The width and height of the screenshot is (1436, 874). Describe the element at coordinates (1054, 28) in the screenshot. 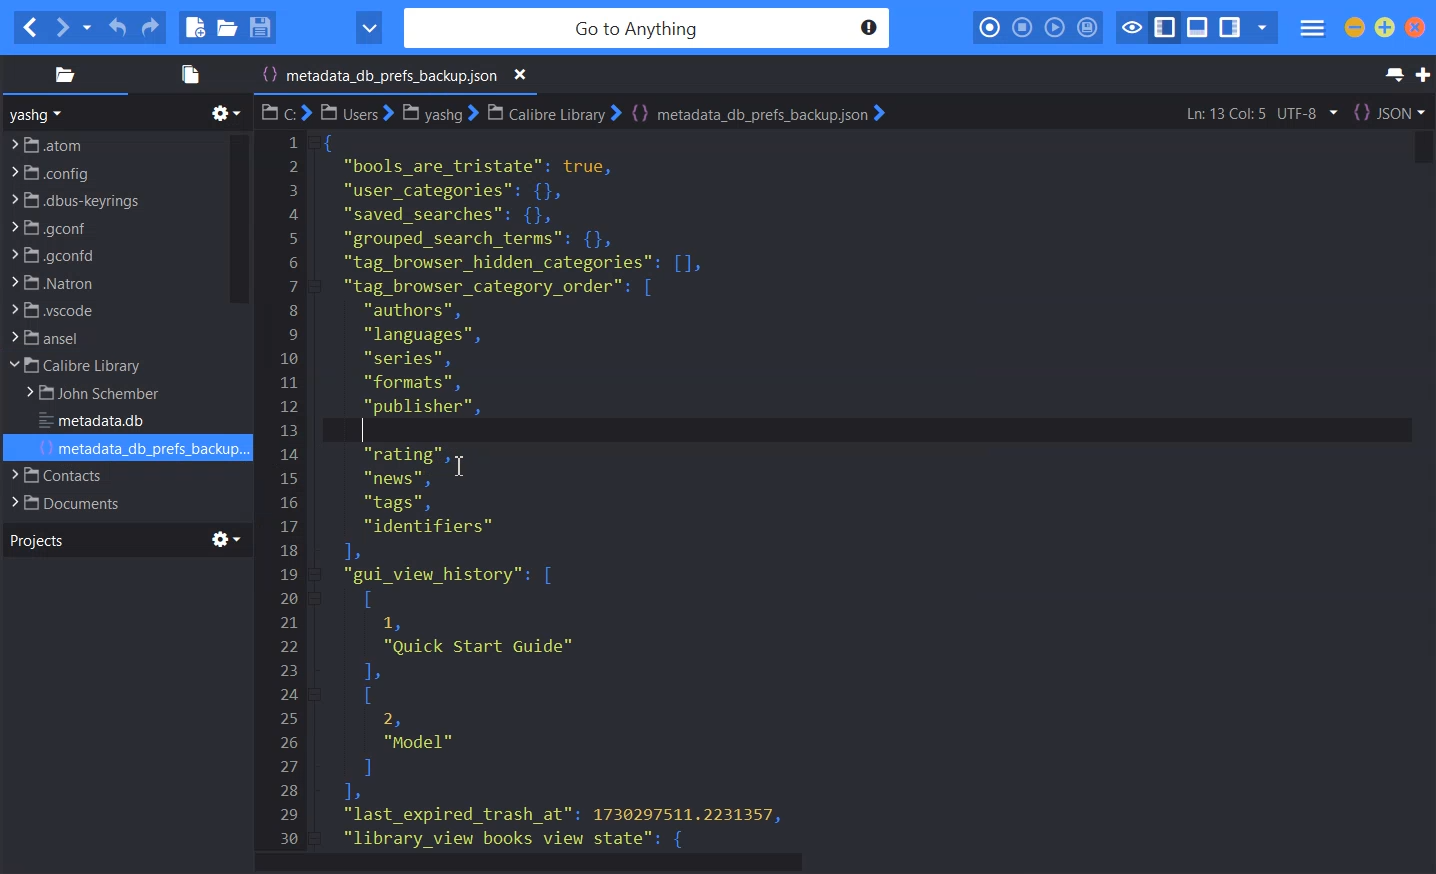

I see `Play last macro` at that location.